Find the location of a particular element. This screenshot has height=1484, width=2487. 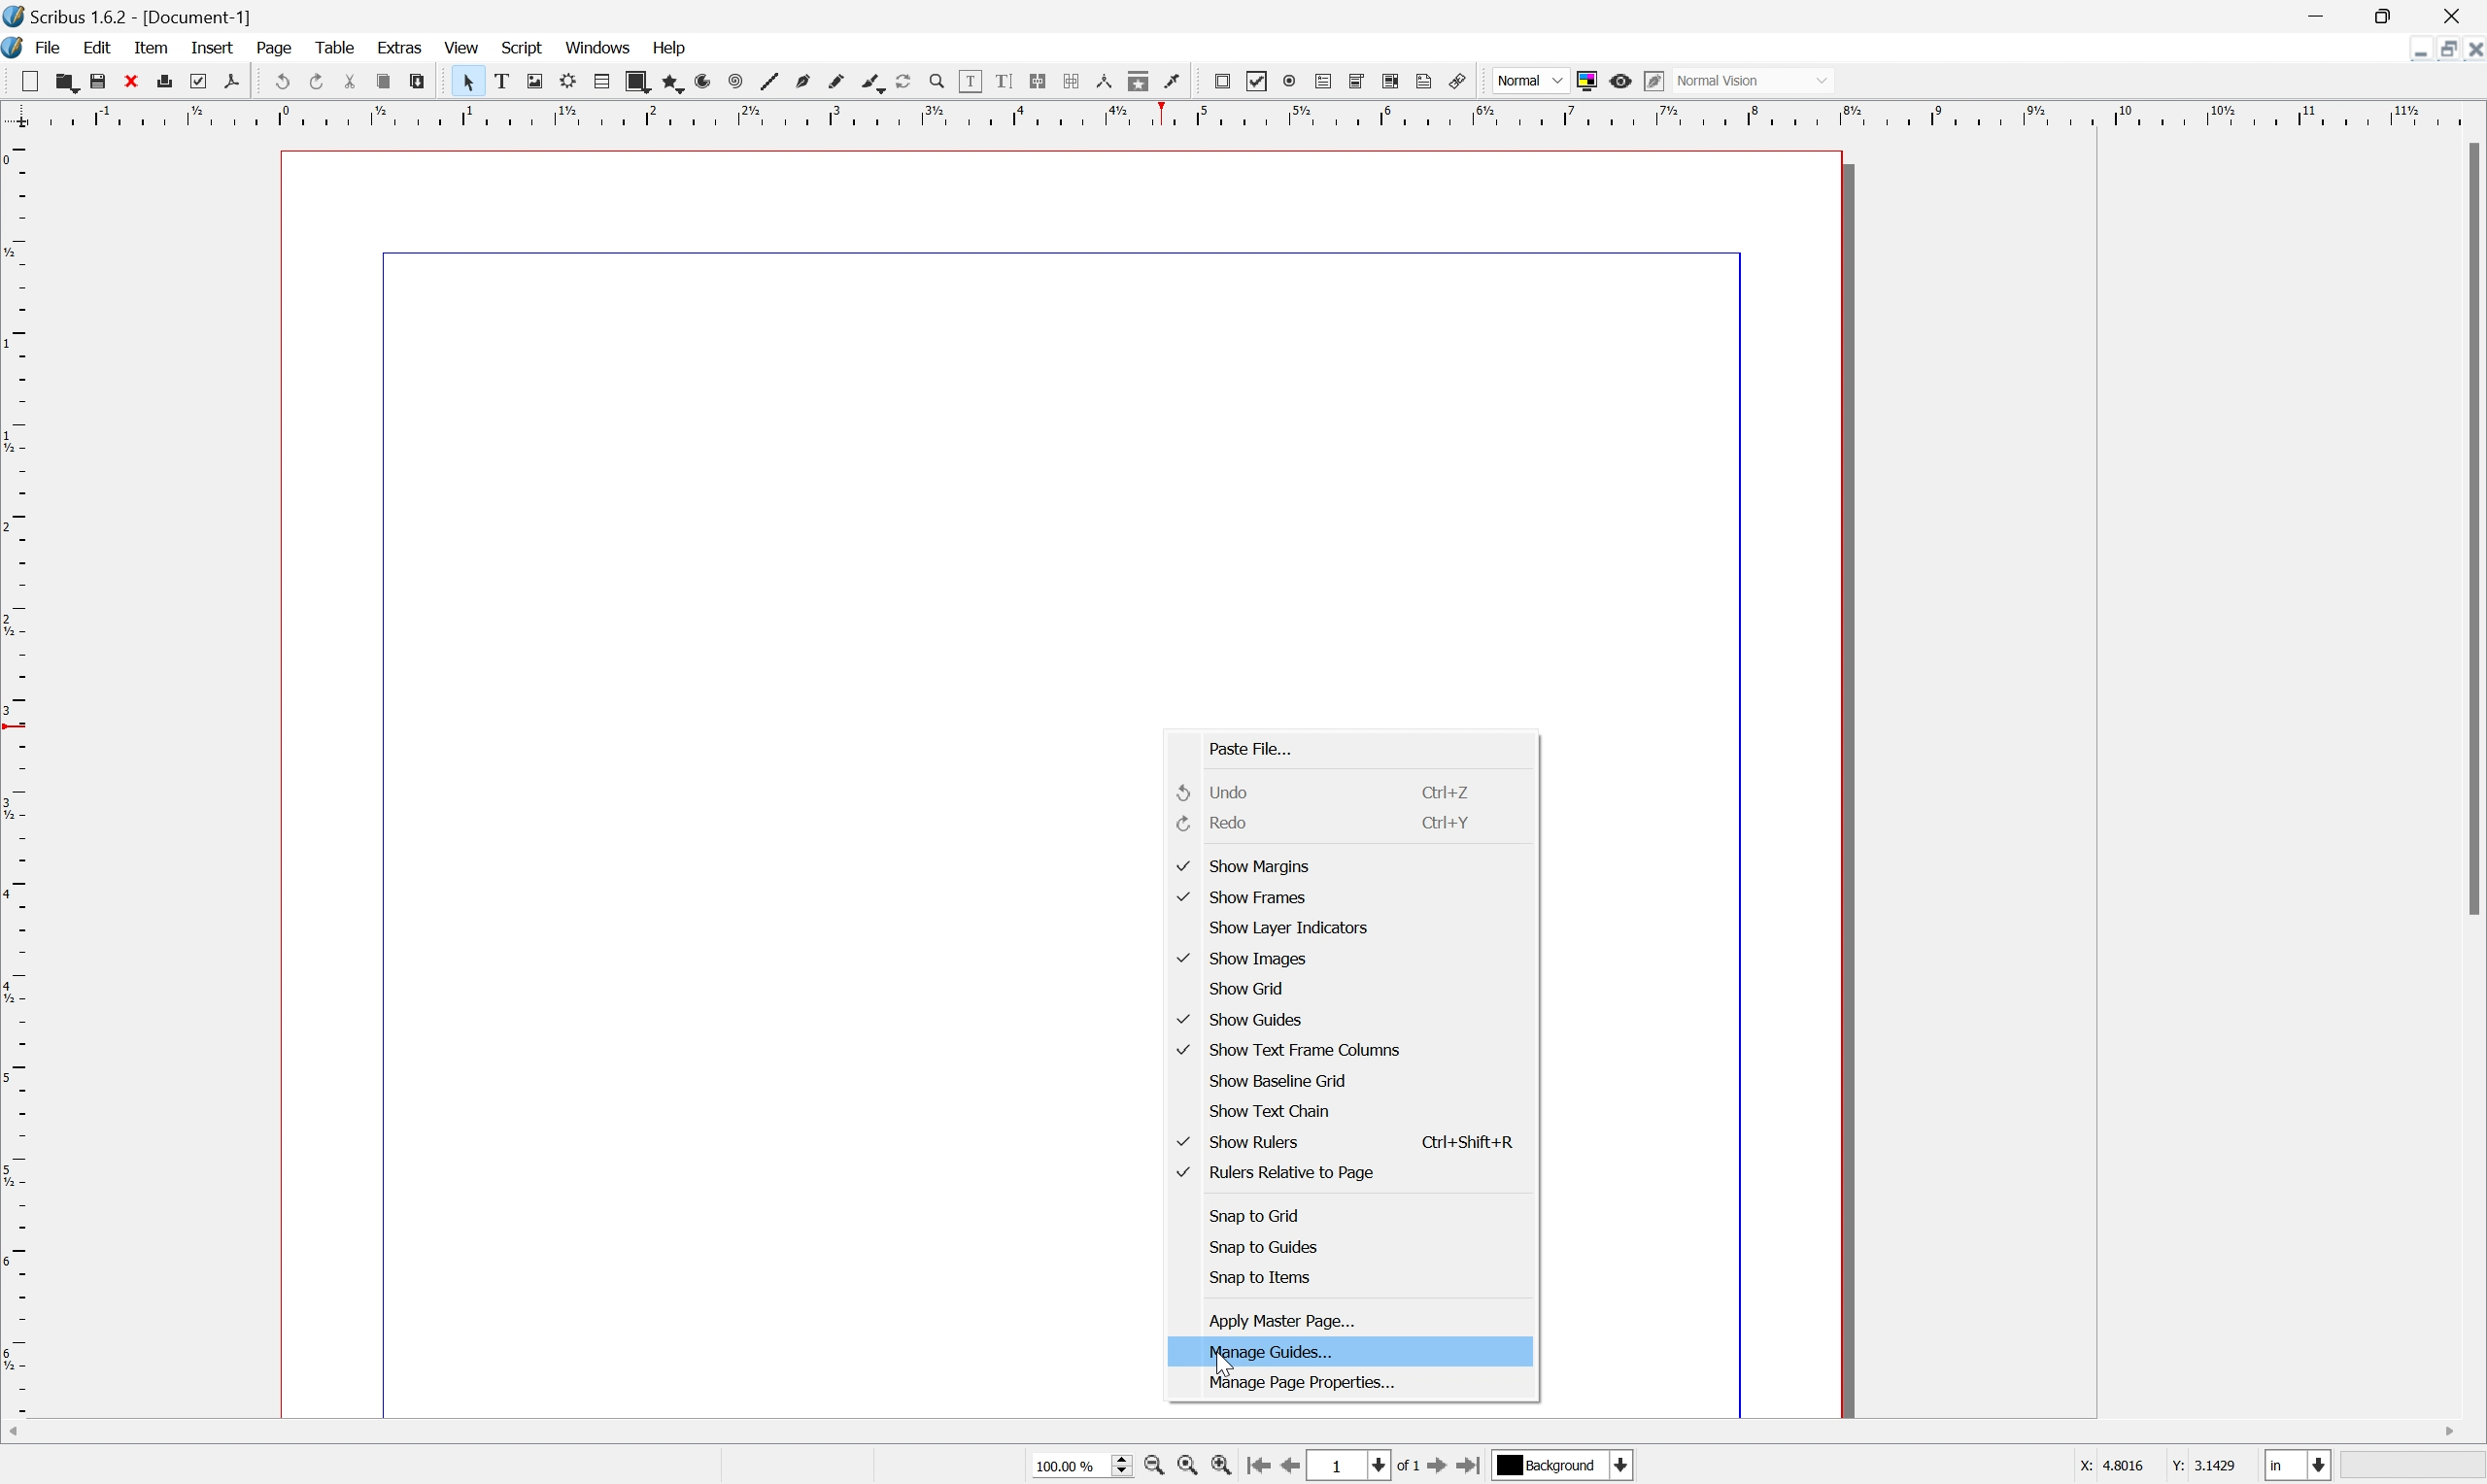

show layer indicators is located at coordinates (1290, 928).